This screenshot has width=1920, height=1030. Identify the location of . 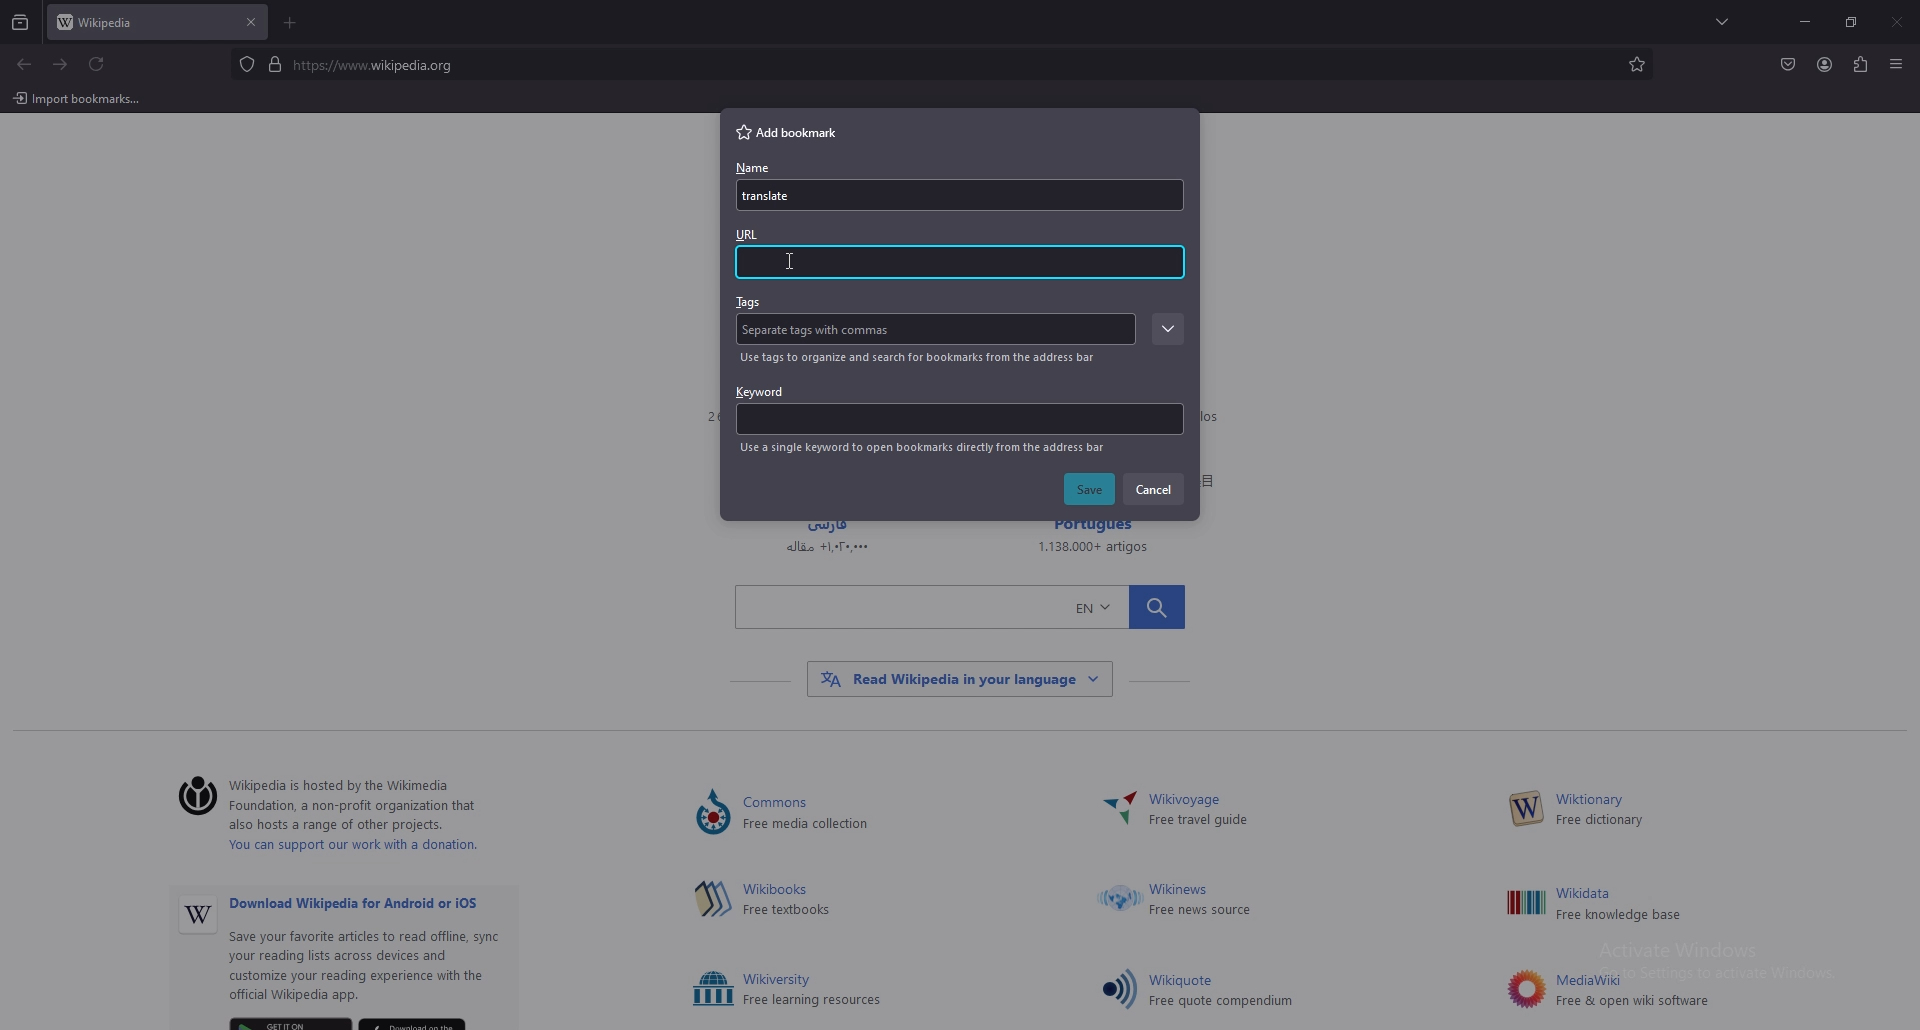
(713, 990).